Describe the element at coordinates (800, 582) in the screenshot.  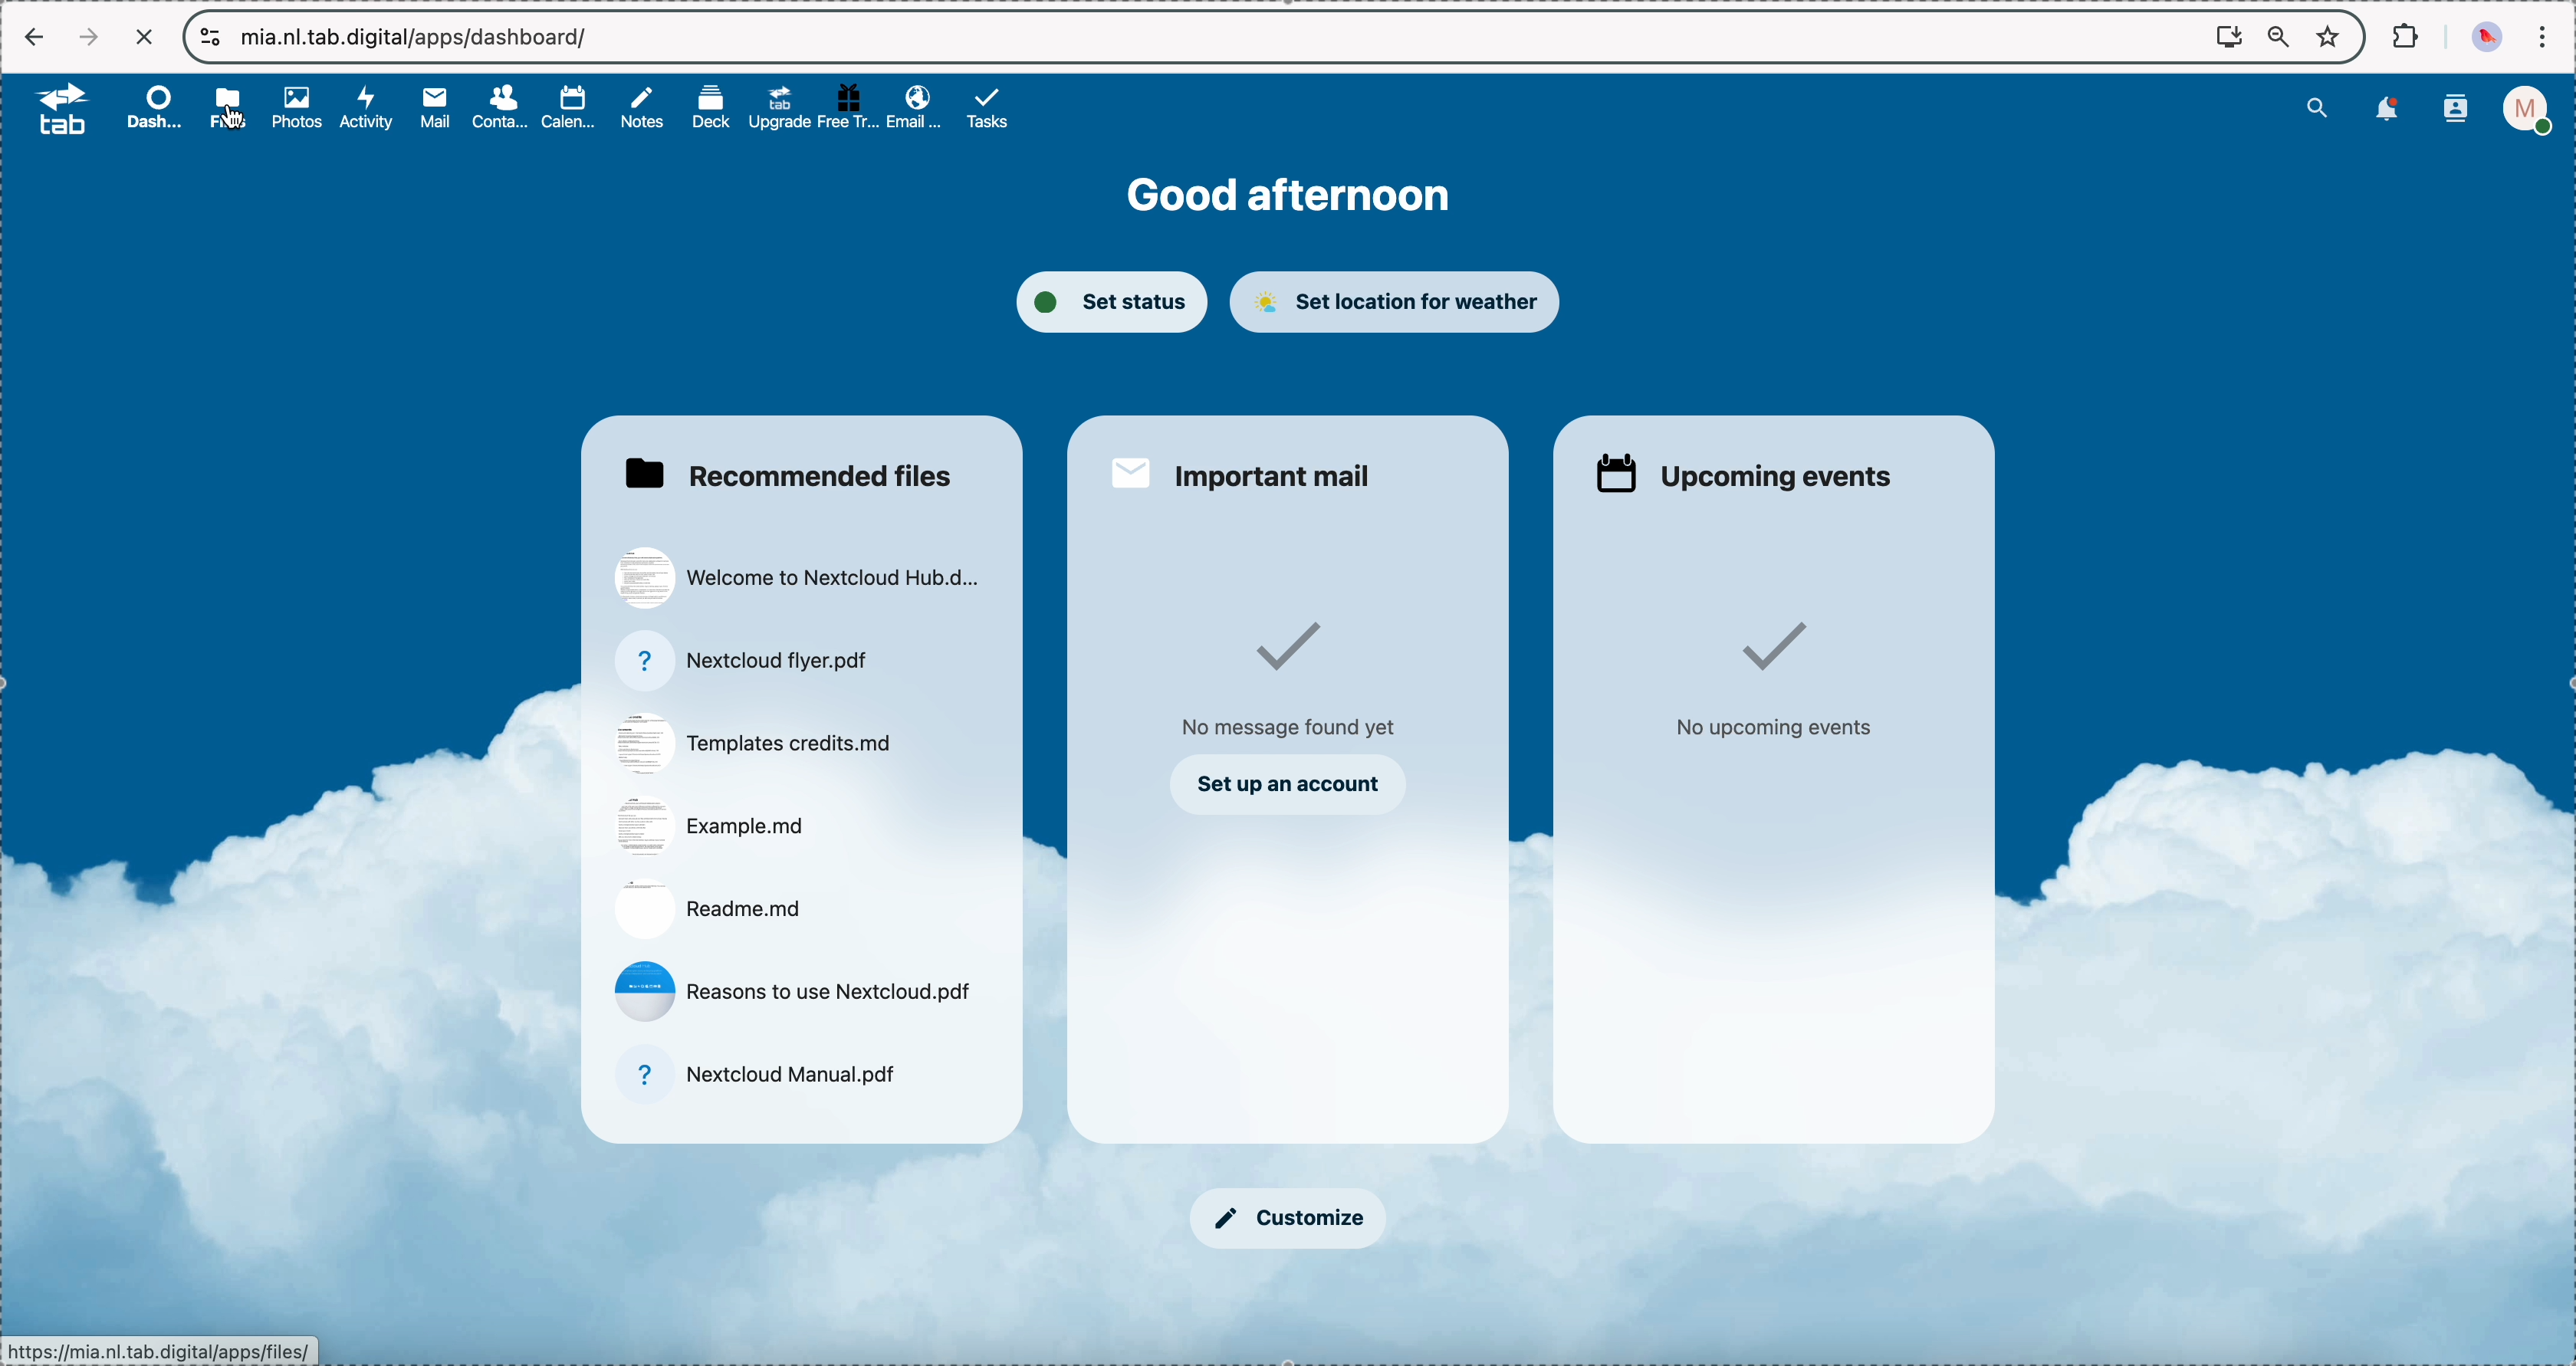
I see `file` at that location.